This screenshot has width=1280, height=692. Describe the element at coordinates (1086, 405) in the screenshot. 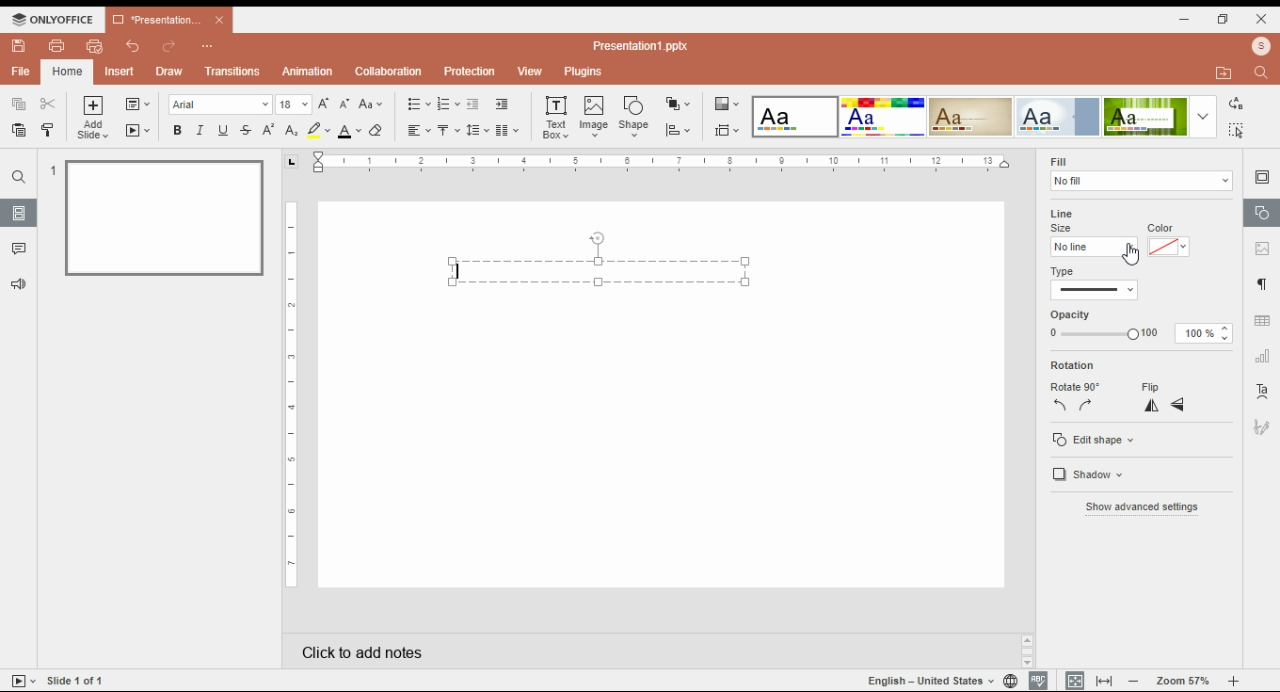

I see `rotate 90 clockwise` at that location.